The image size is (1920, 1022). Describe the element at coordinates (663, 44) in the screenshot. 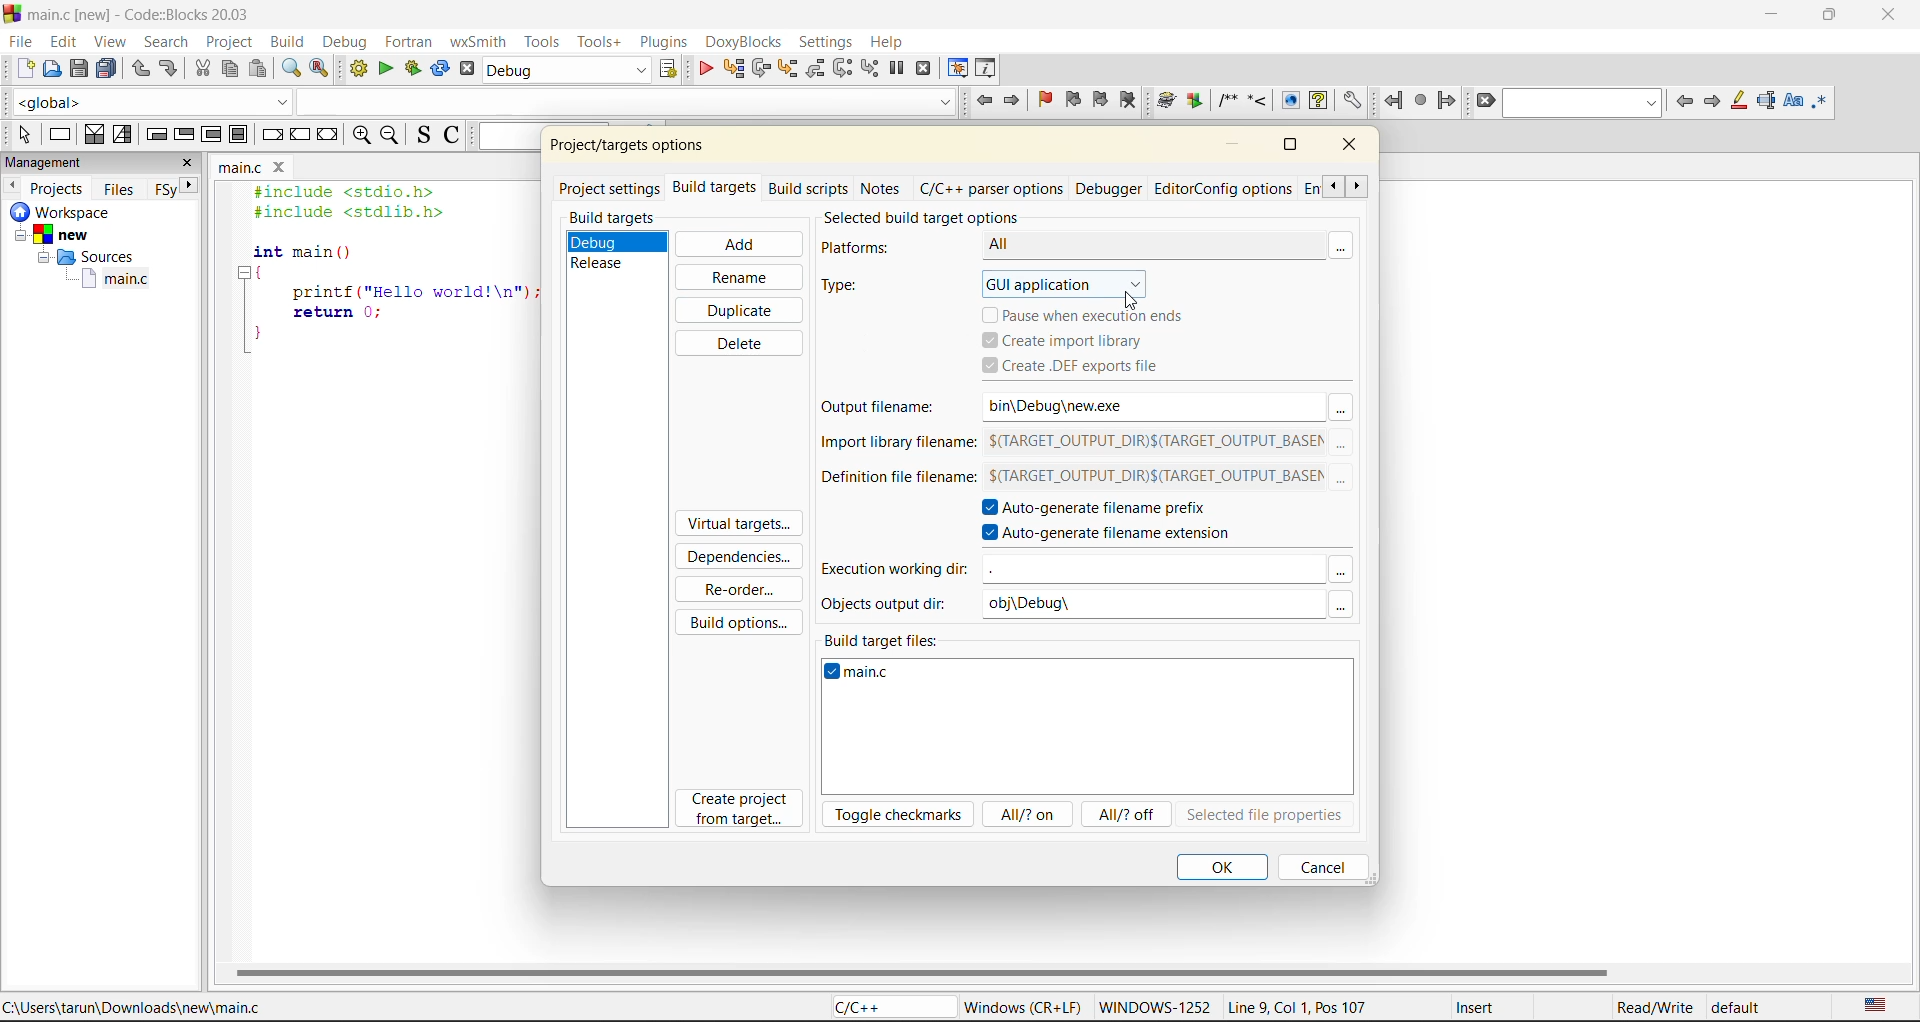

I see `plugins` at that location.